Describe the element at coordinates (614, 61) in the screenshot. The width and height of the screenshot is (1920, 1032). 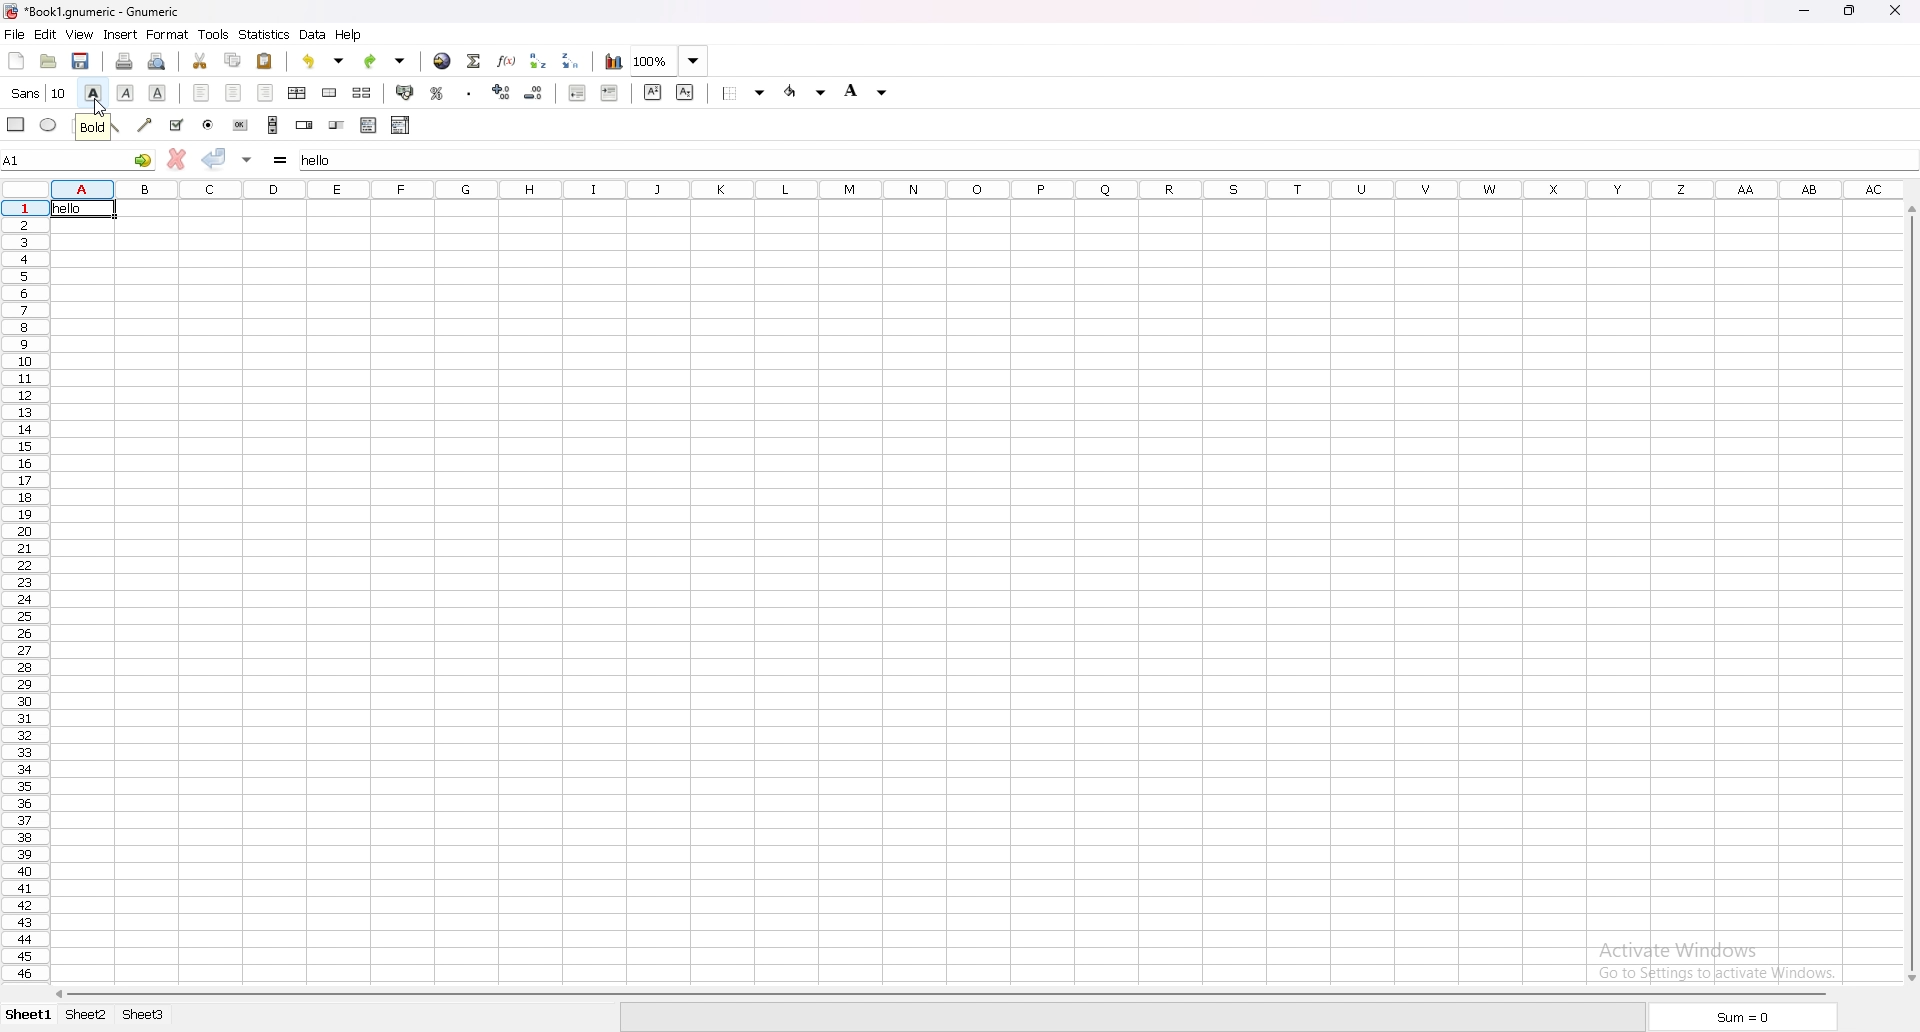
I see `chart` at that location.